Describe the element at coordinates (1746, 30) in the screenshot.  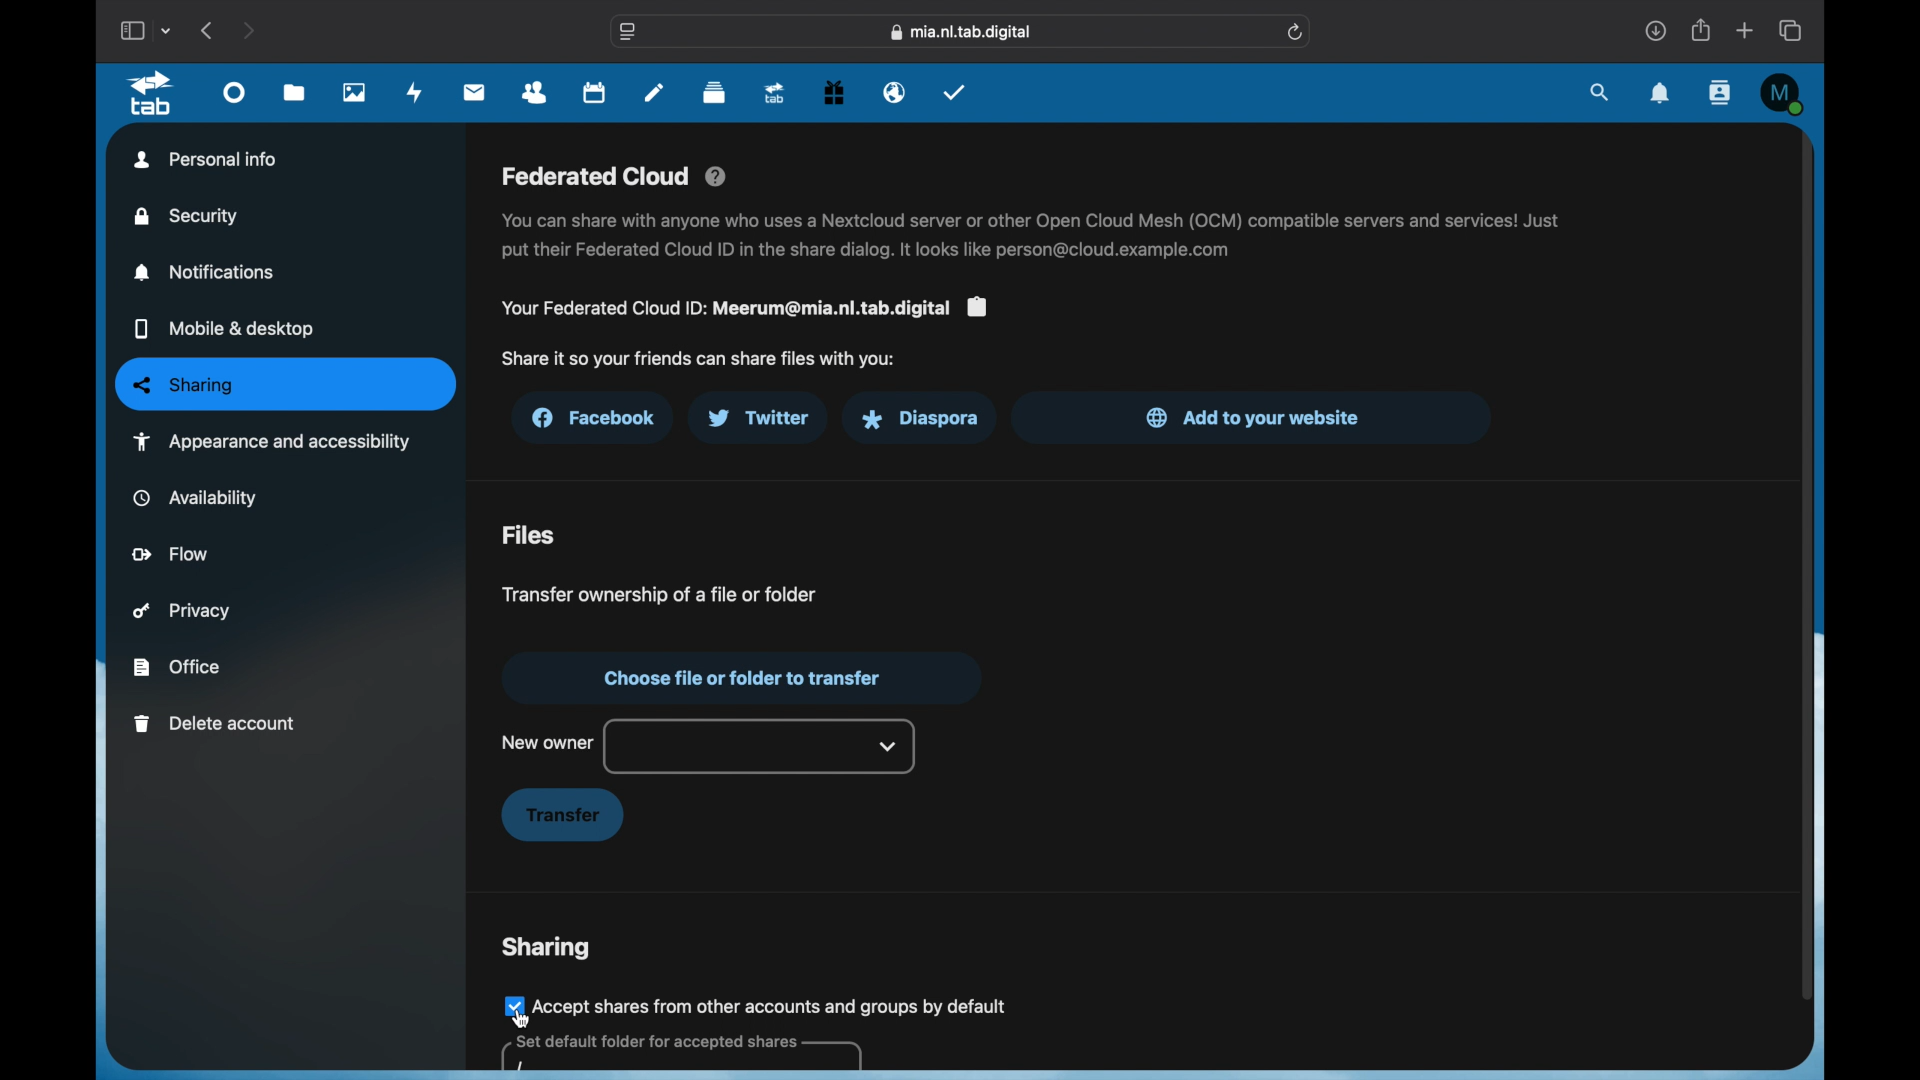
I see `new tab` at that location.